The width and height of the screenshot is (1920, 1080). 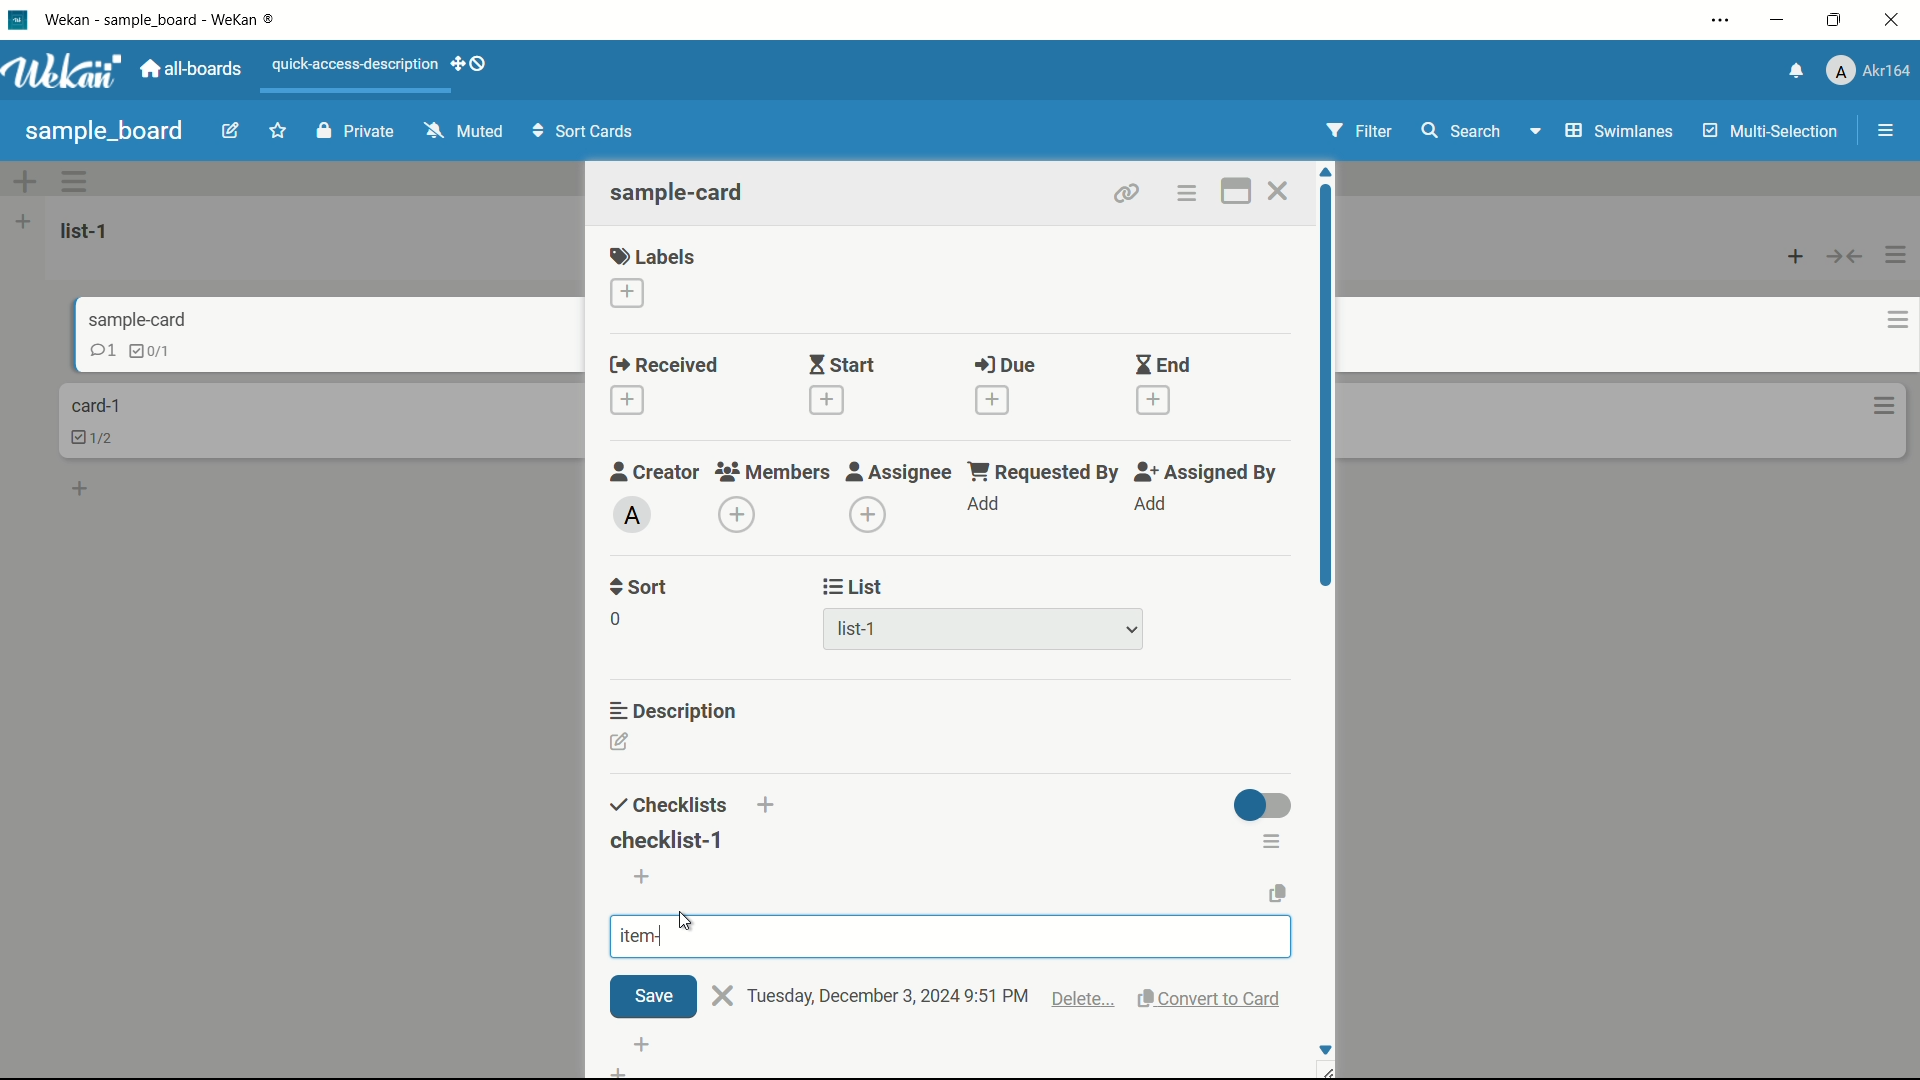 I want to click on received, so click(x=665, y=364).